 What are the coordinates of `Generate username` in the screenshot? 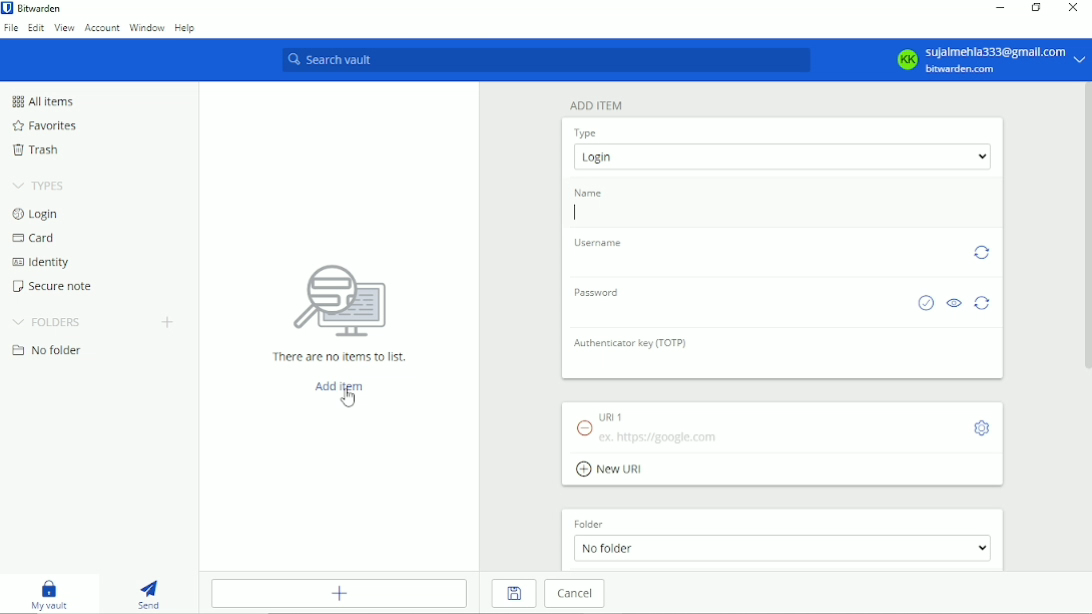 It's located at (981, 253).